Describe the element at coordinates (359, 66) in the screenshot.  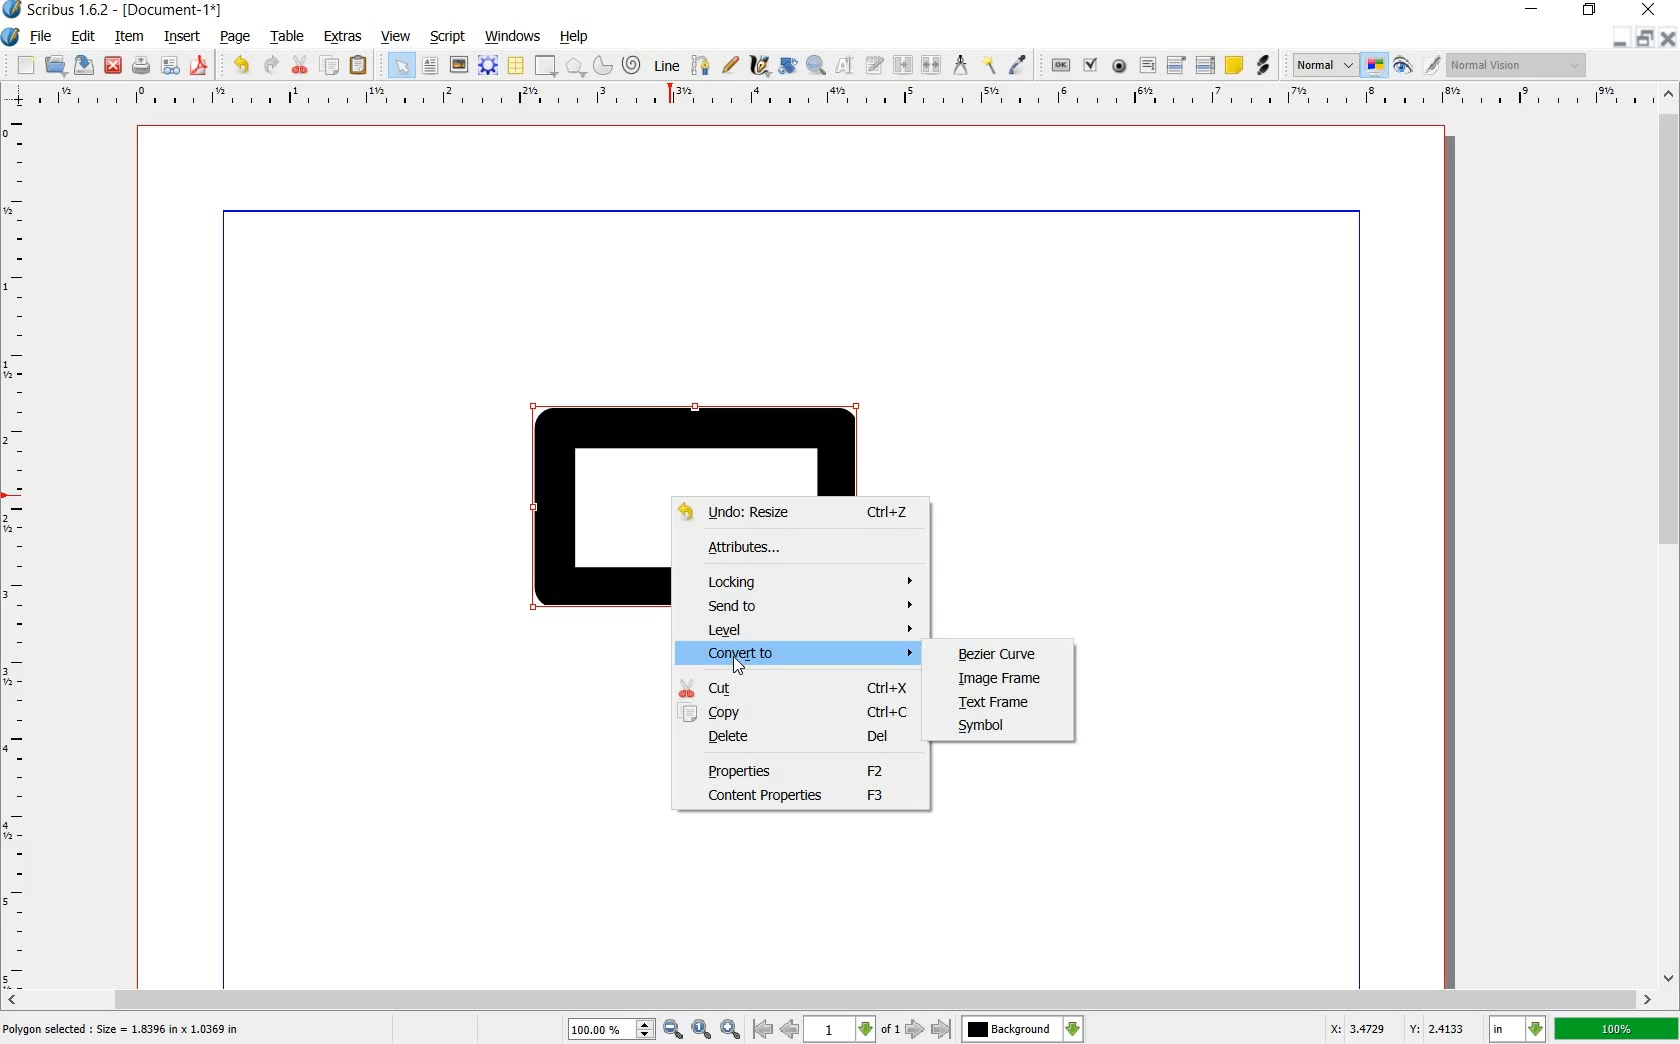
I see `paste` at that location.